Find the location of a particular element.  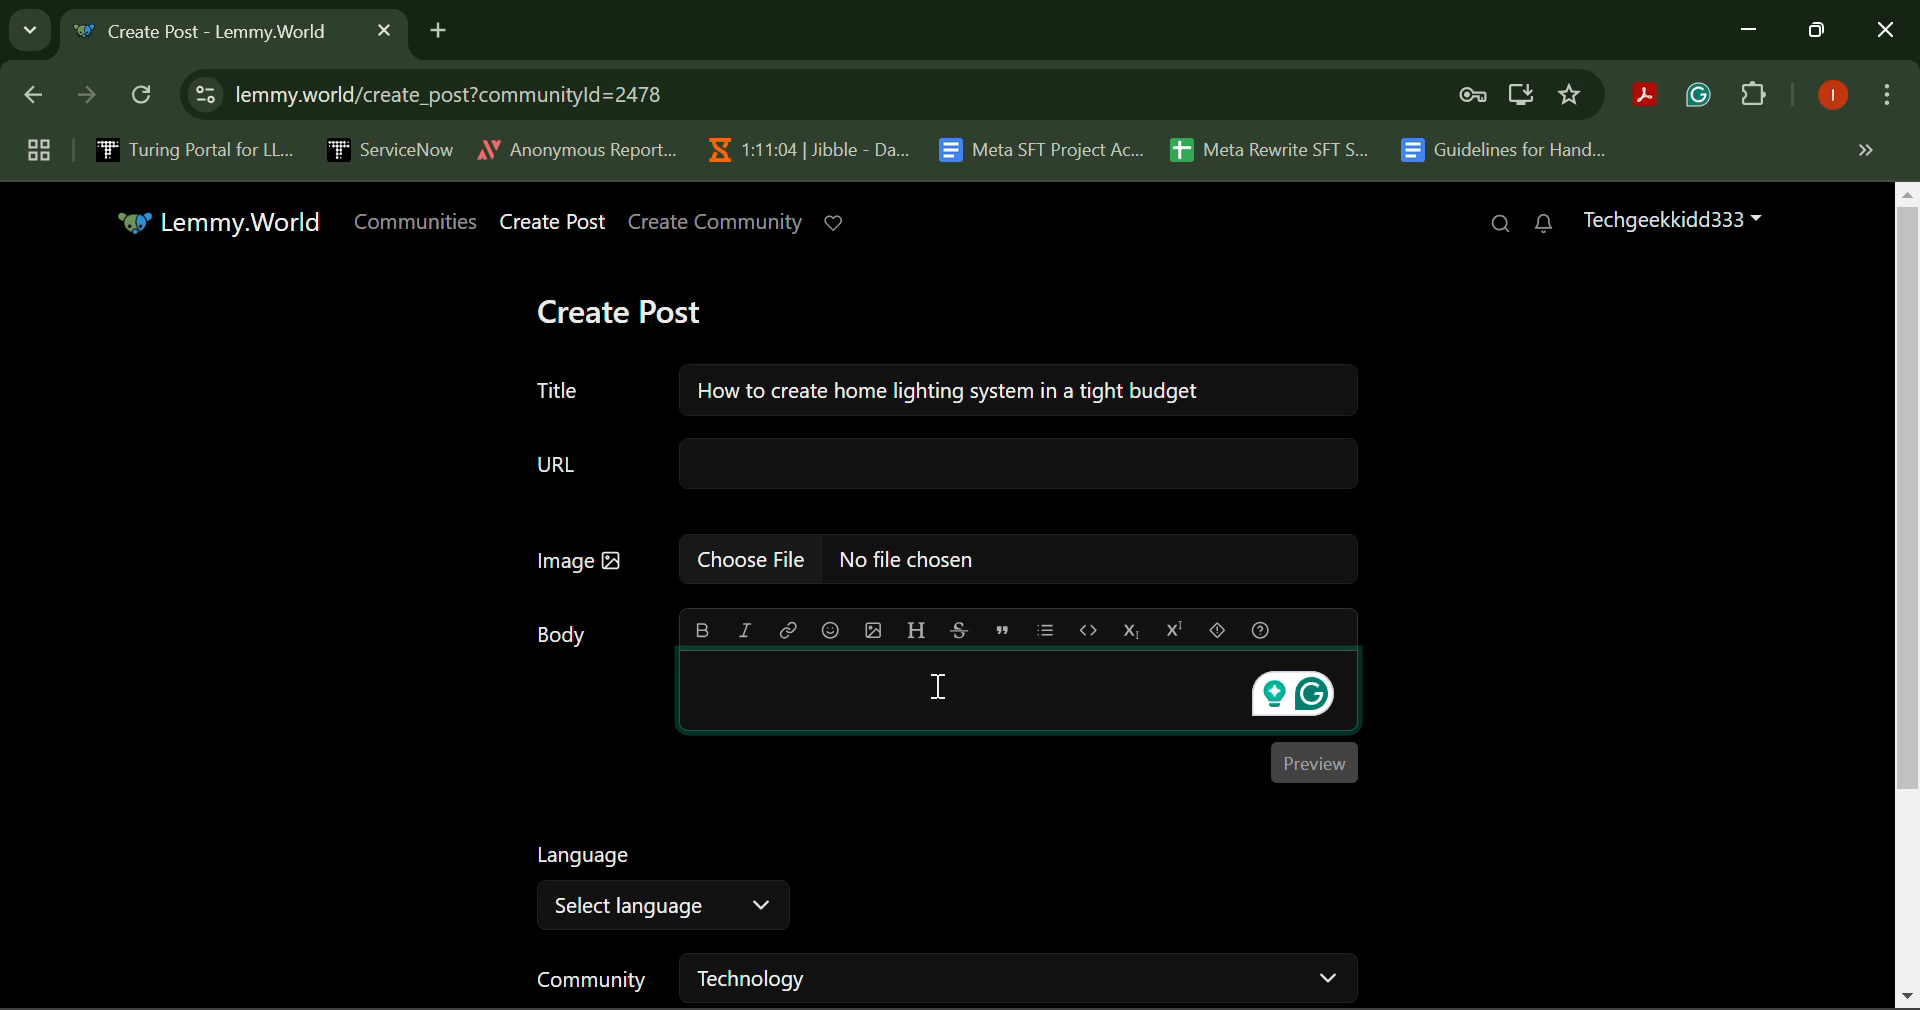

subscript is located at coordinates (1133, 628).